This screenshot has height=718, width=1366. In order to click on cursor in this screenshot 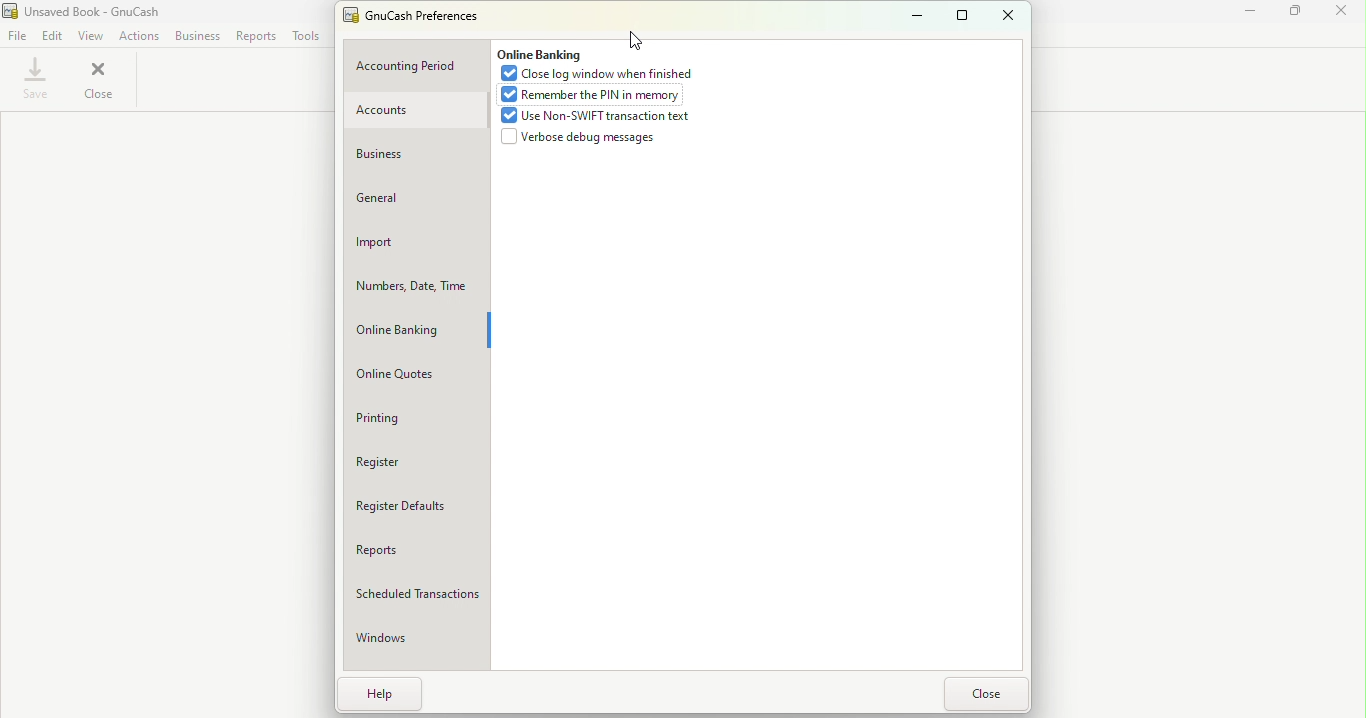, I will do `click(633, 39)`.